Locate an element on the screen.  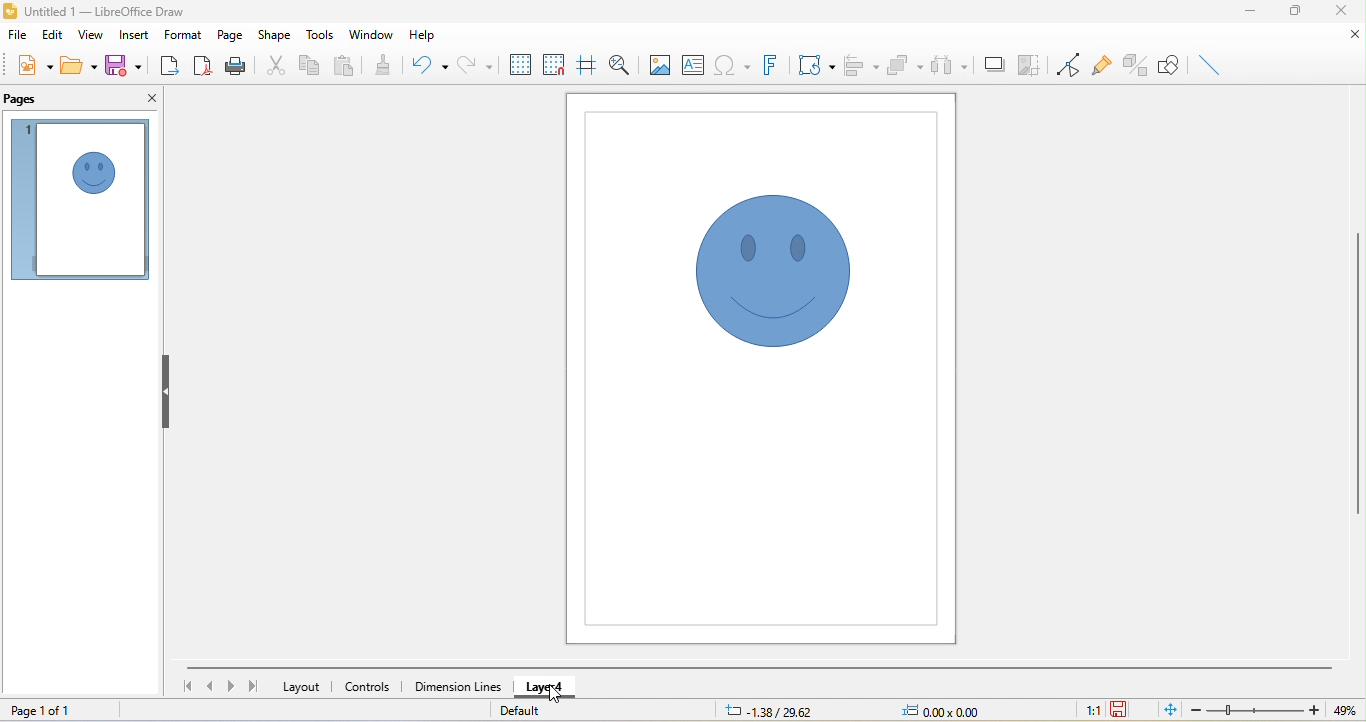
symbol shape is located at coordinates (764, 275).